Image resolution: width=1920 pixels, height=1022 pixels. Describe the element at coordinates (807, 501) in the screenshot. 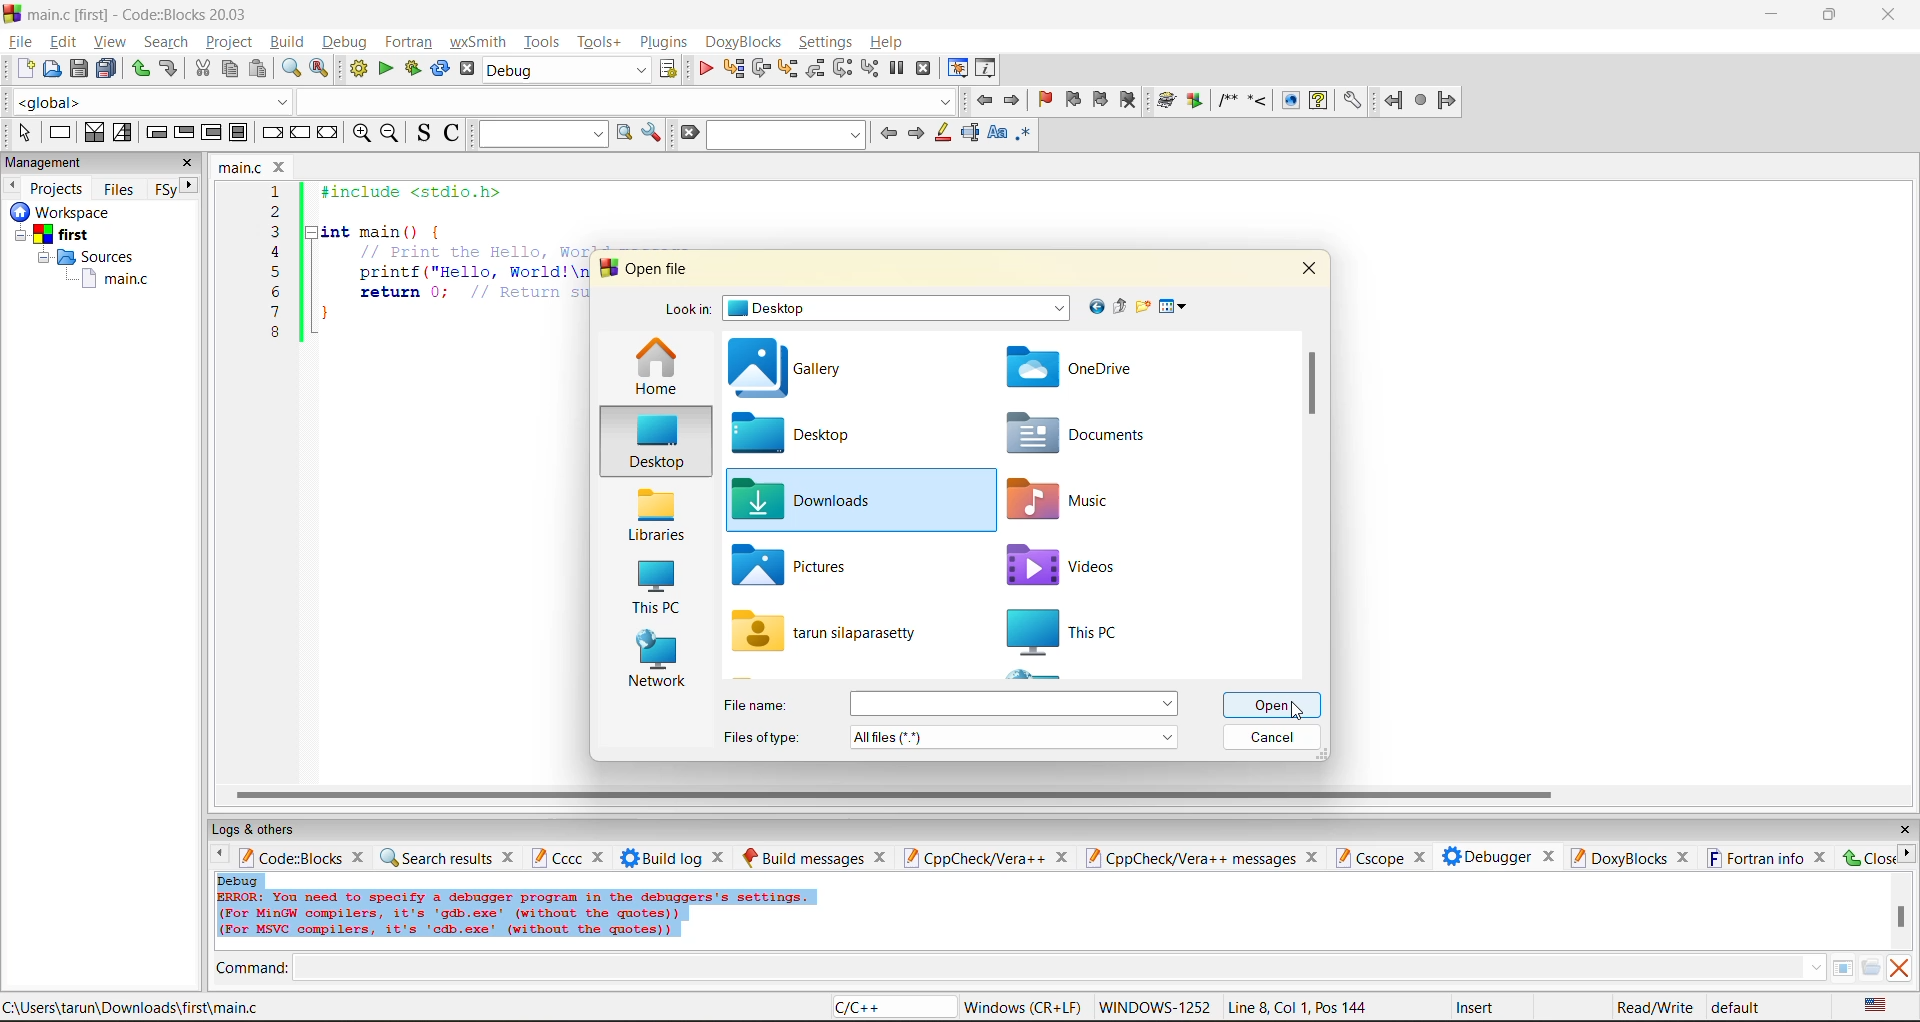

I see `downloads` at that location.